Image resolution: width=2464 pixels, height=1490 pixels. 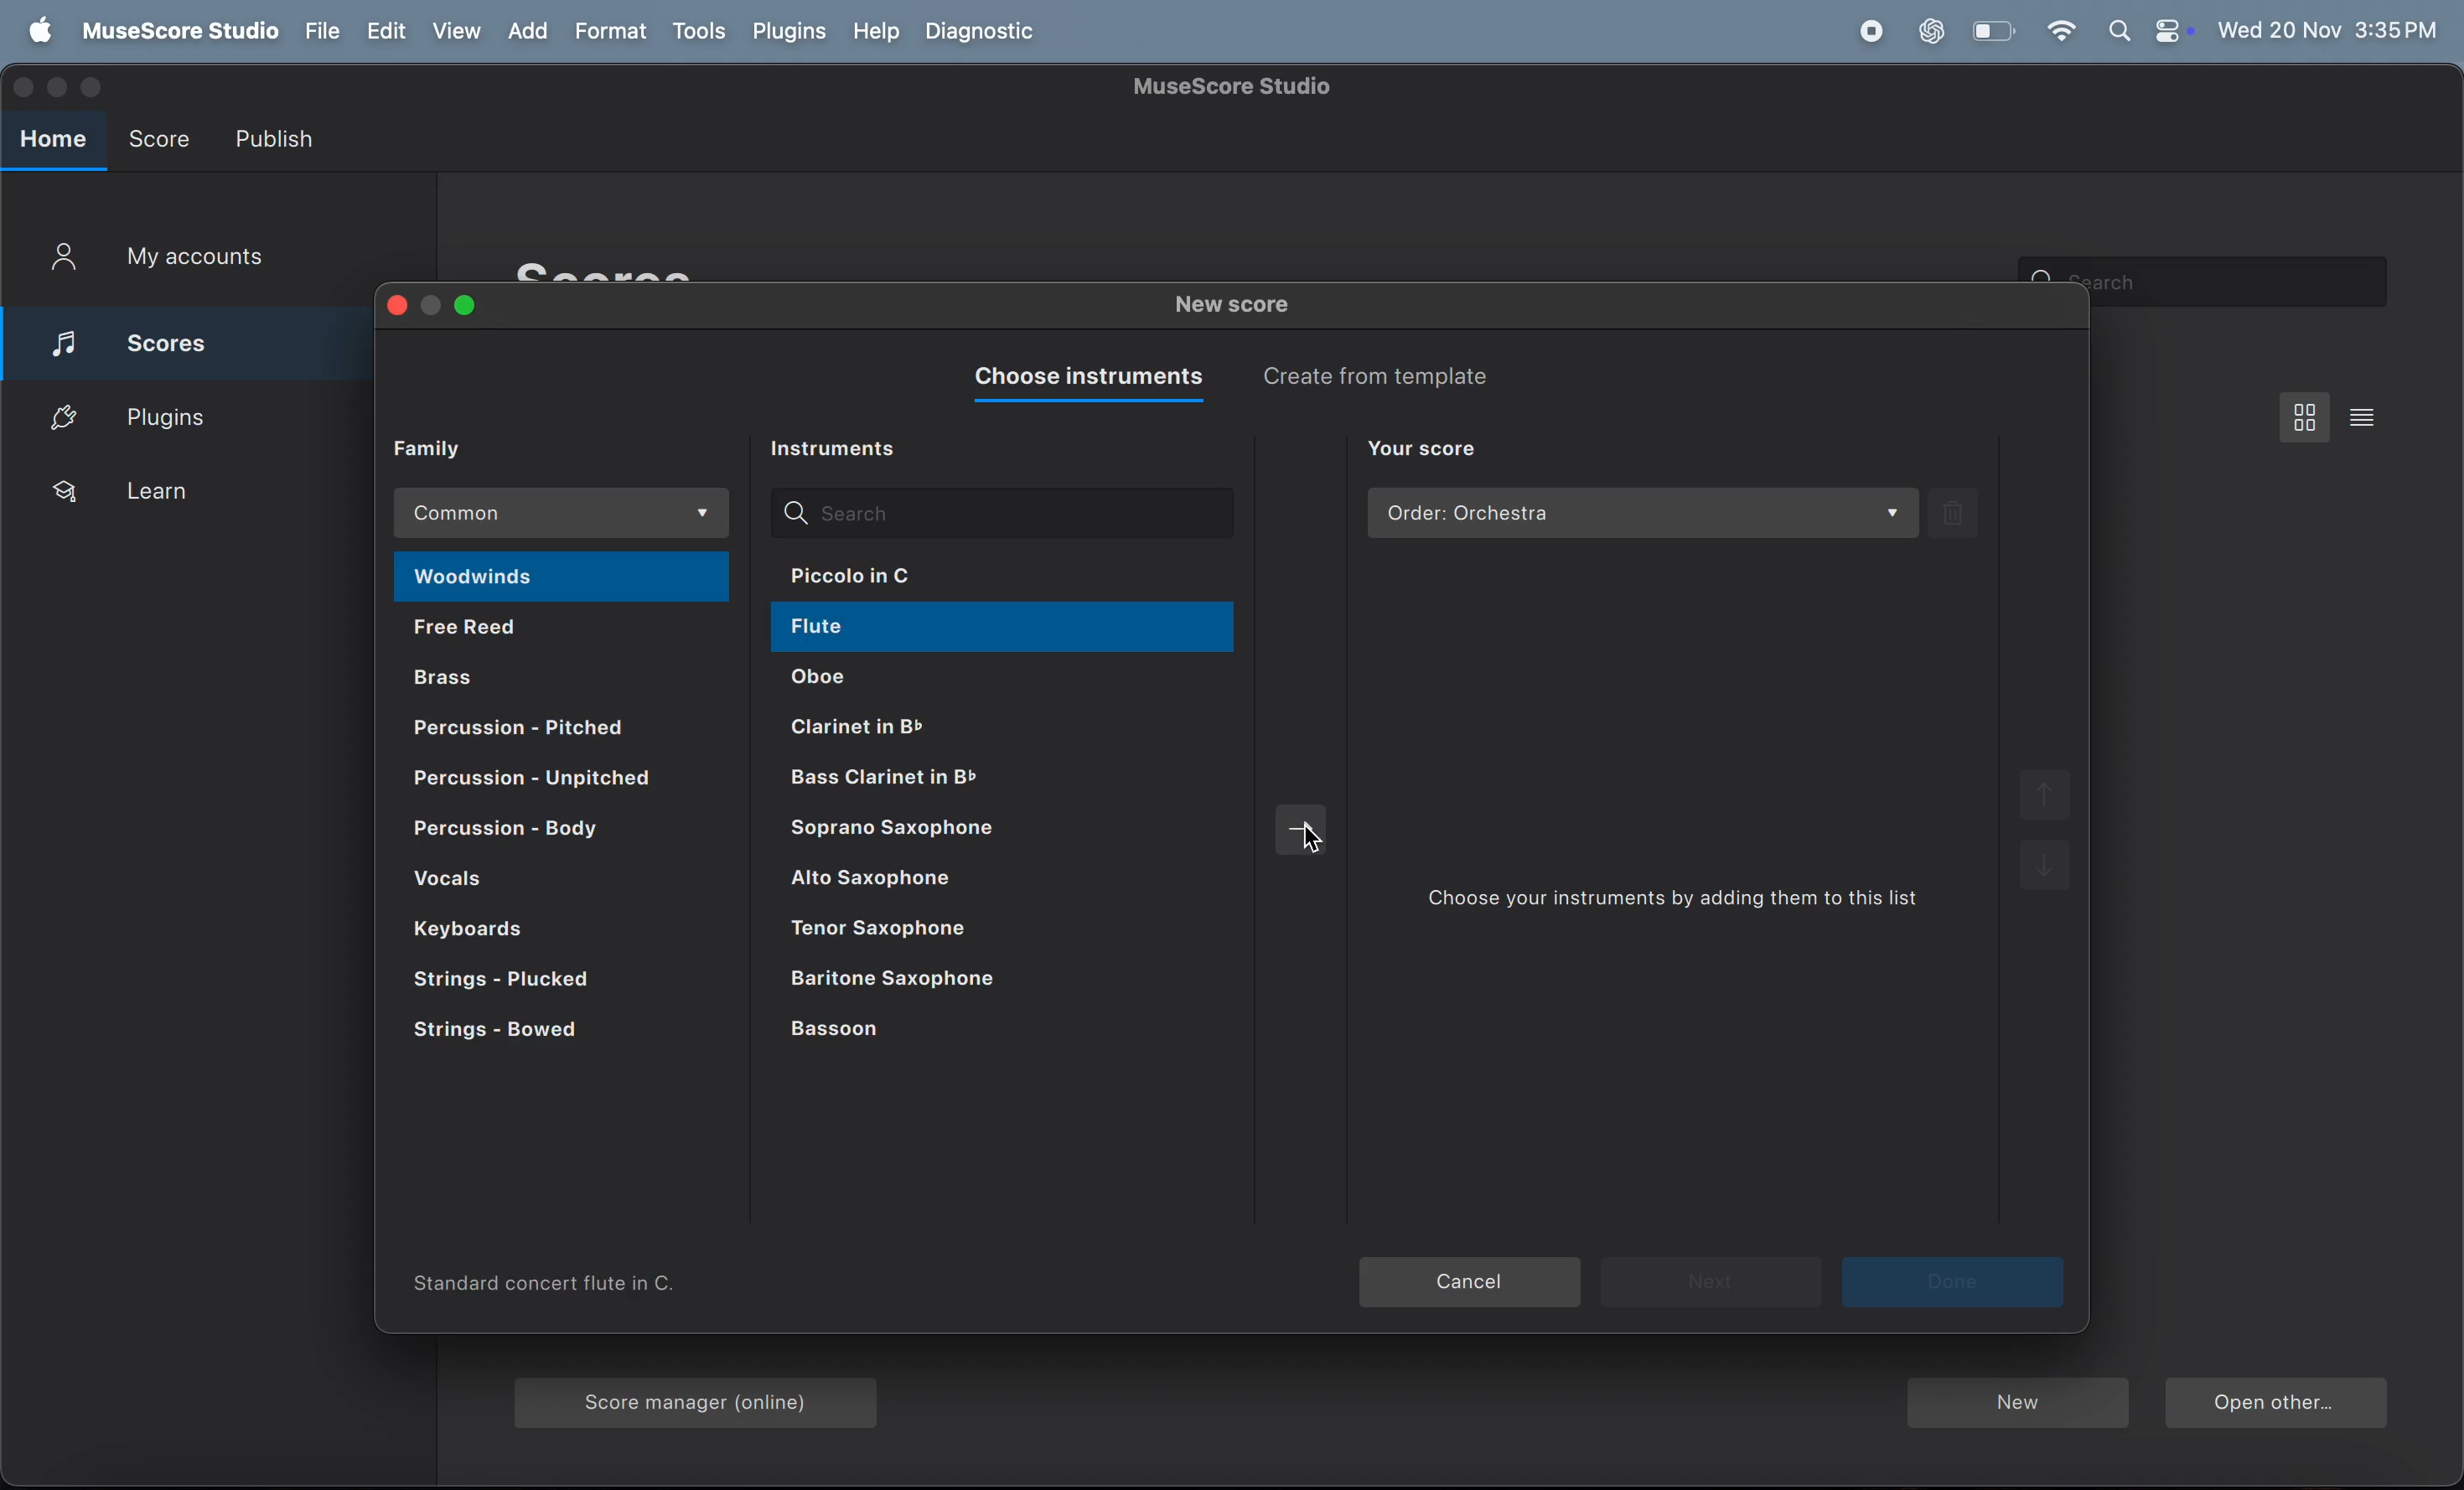 I want to click on instrument, so click(x=843, y=450).